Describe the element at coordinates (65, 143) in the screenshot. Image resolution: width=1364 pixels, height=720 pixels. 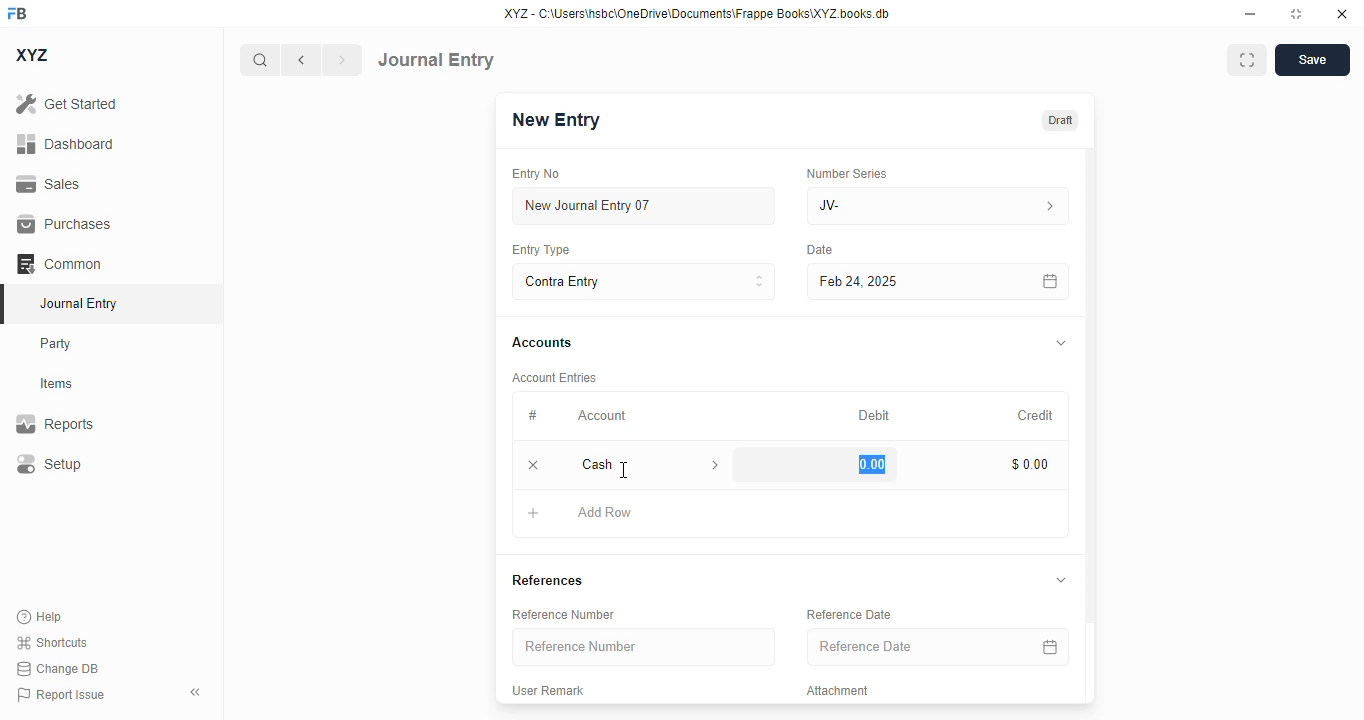
I see `dashboard` at that location.